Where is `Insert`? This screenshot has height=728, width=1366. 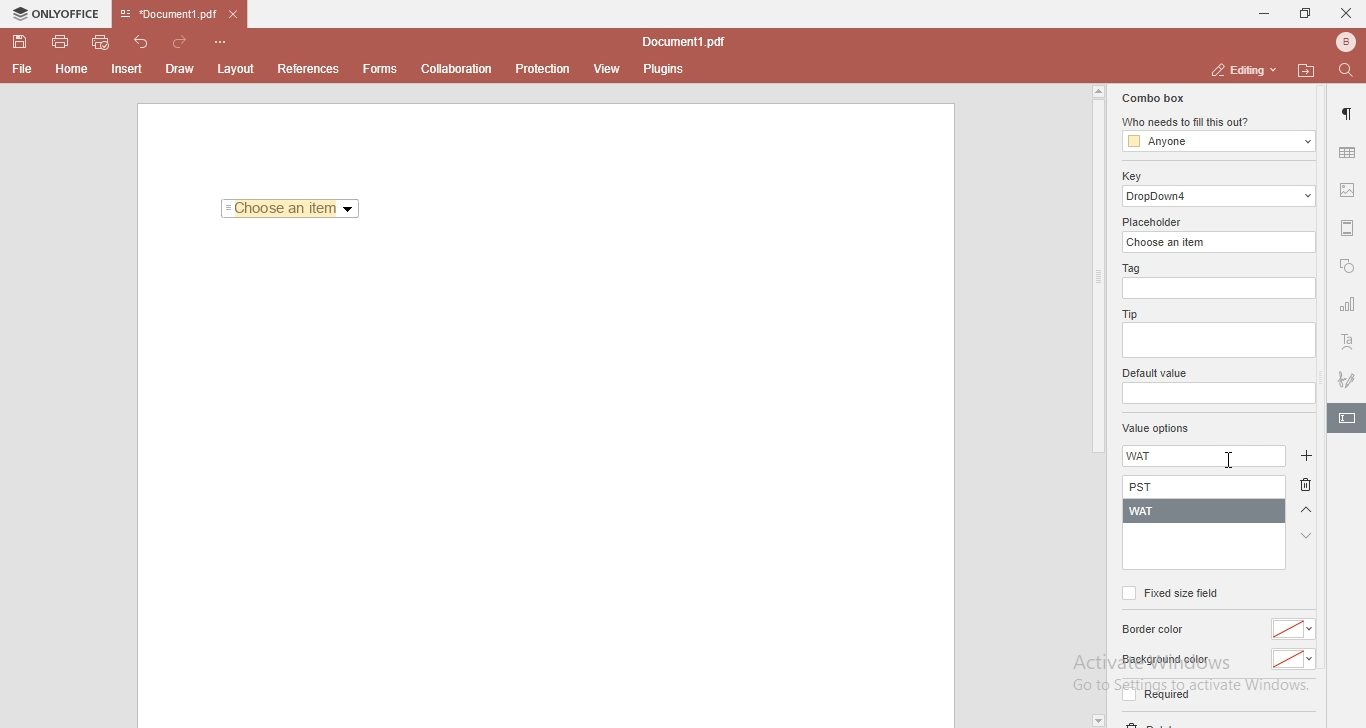 Insert is located at coordinates (127, 70).